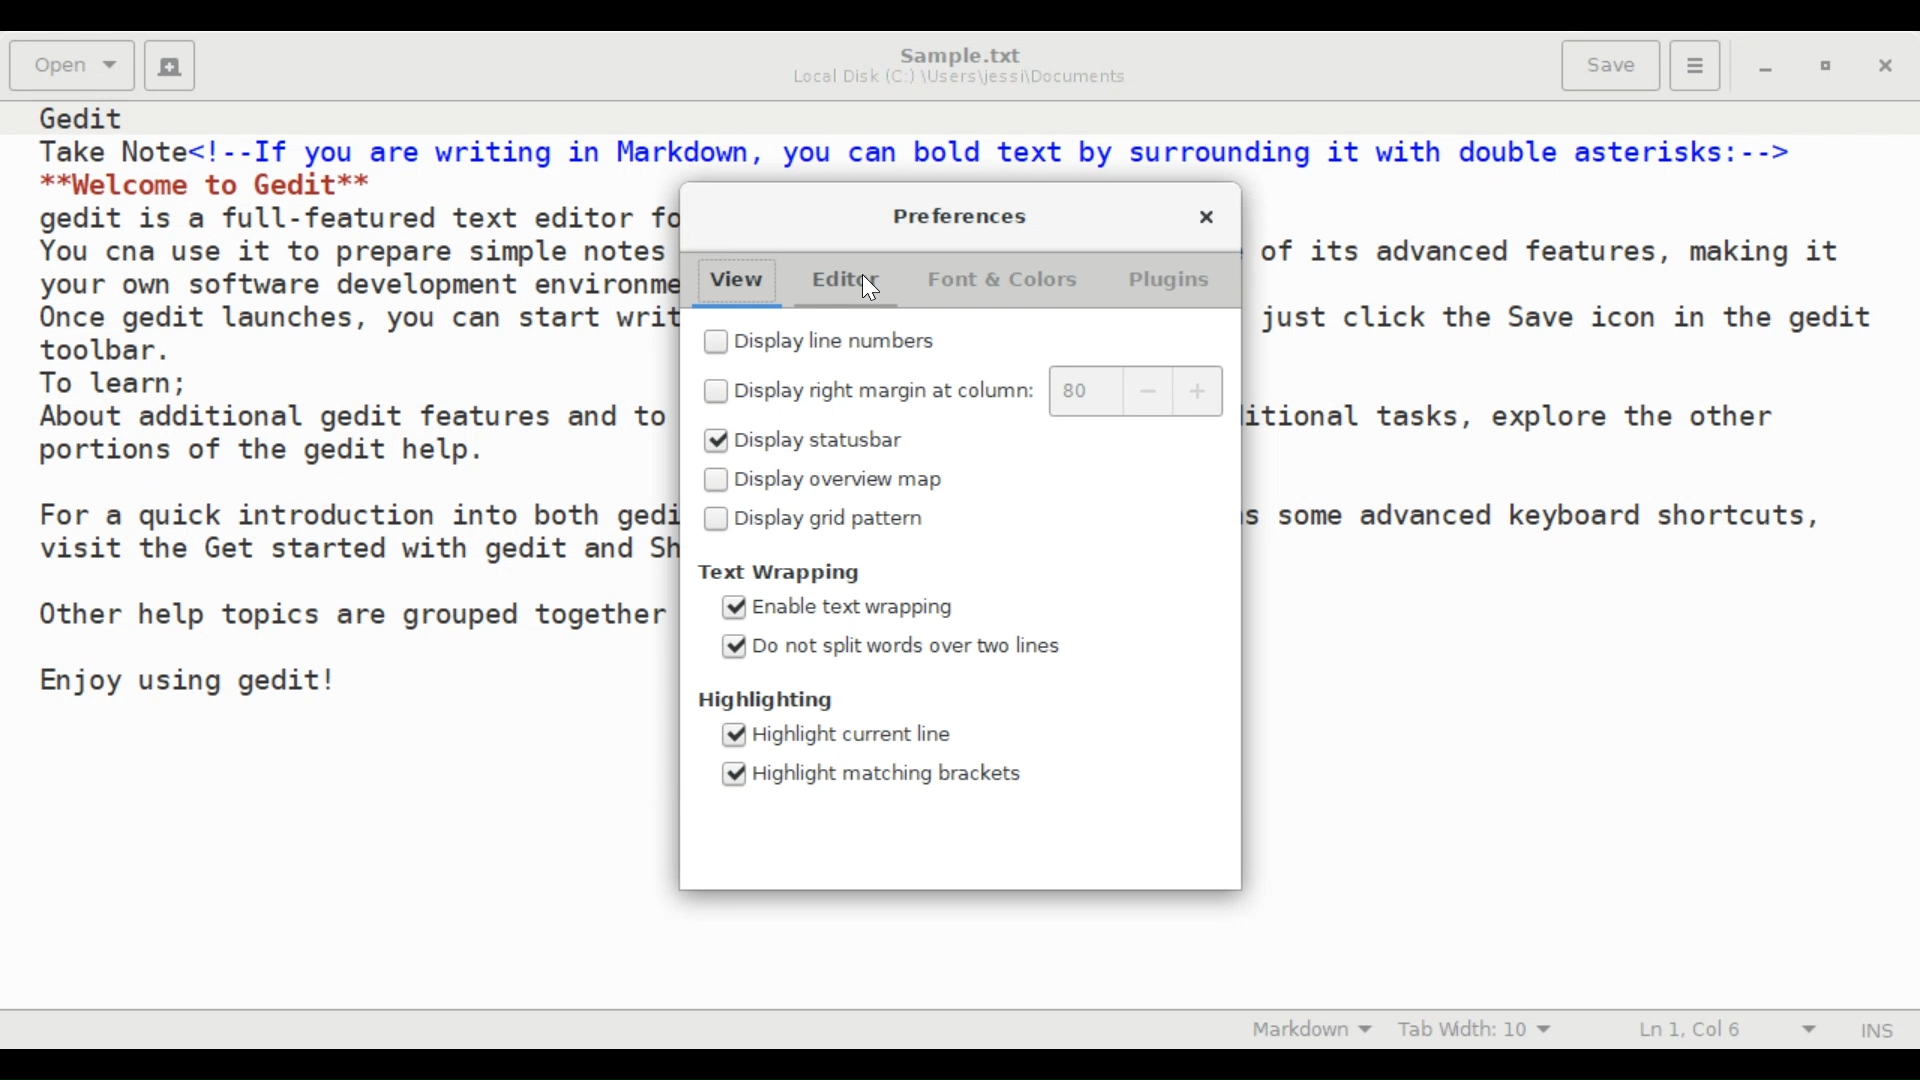  Describe the element at coordinates (1006, 282) in the screenshot. I see `Fonts & Colors` at that location.